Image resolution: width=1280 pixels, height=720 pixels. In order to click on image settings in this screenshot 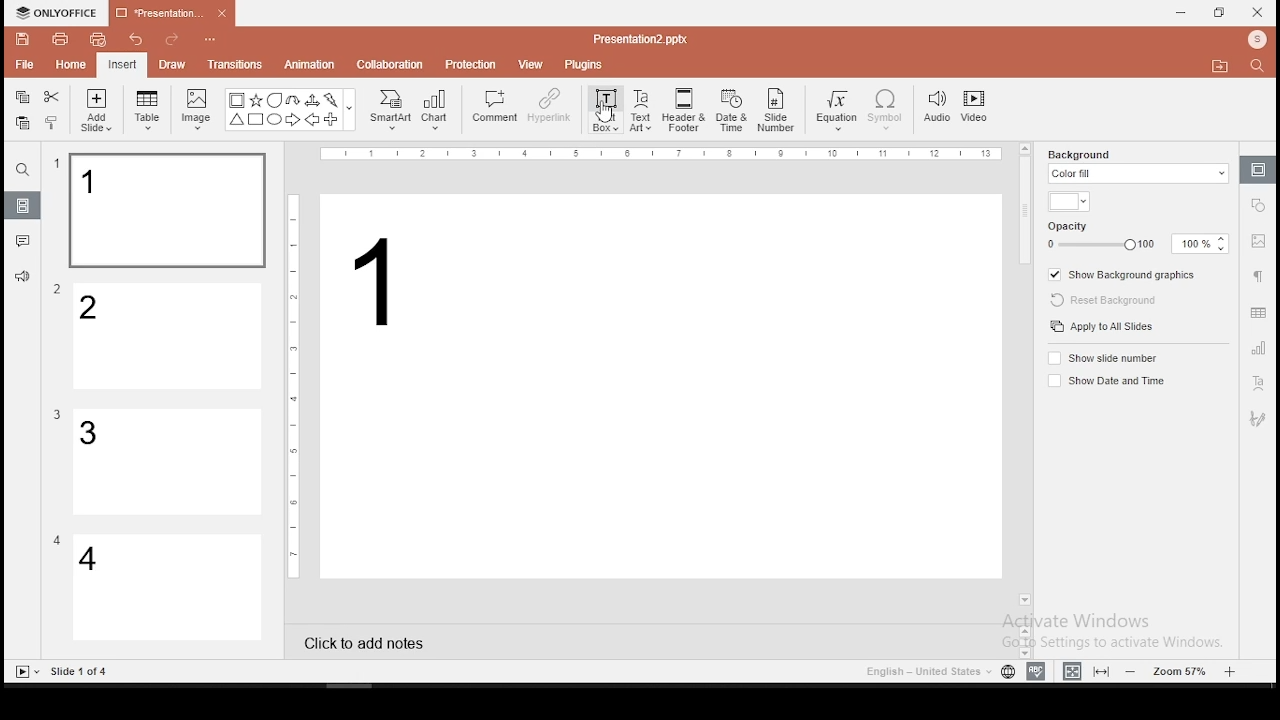, I will do `click(1256, 243)`.